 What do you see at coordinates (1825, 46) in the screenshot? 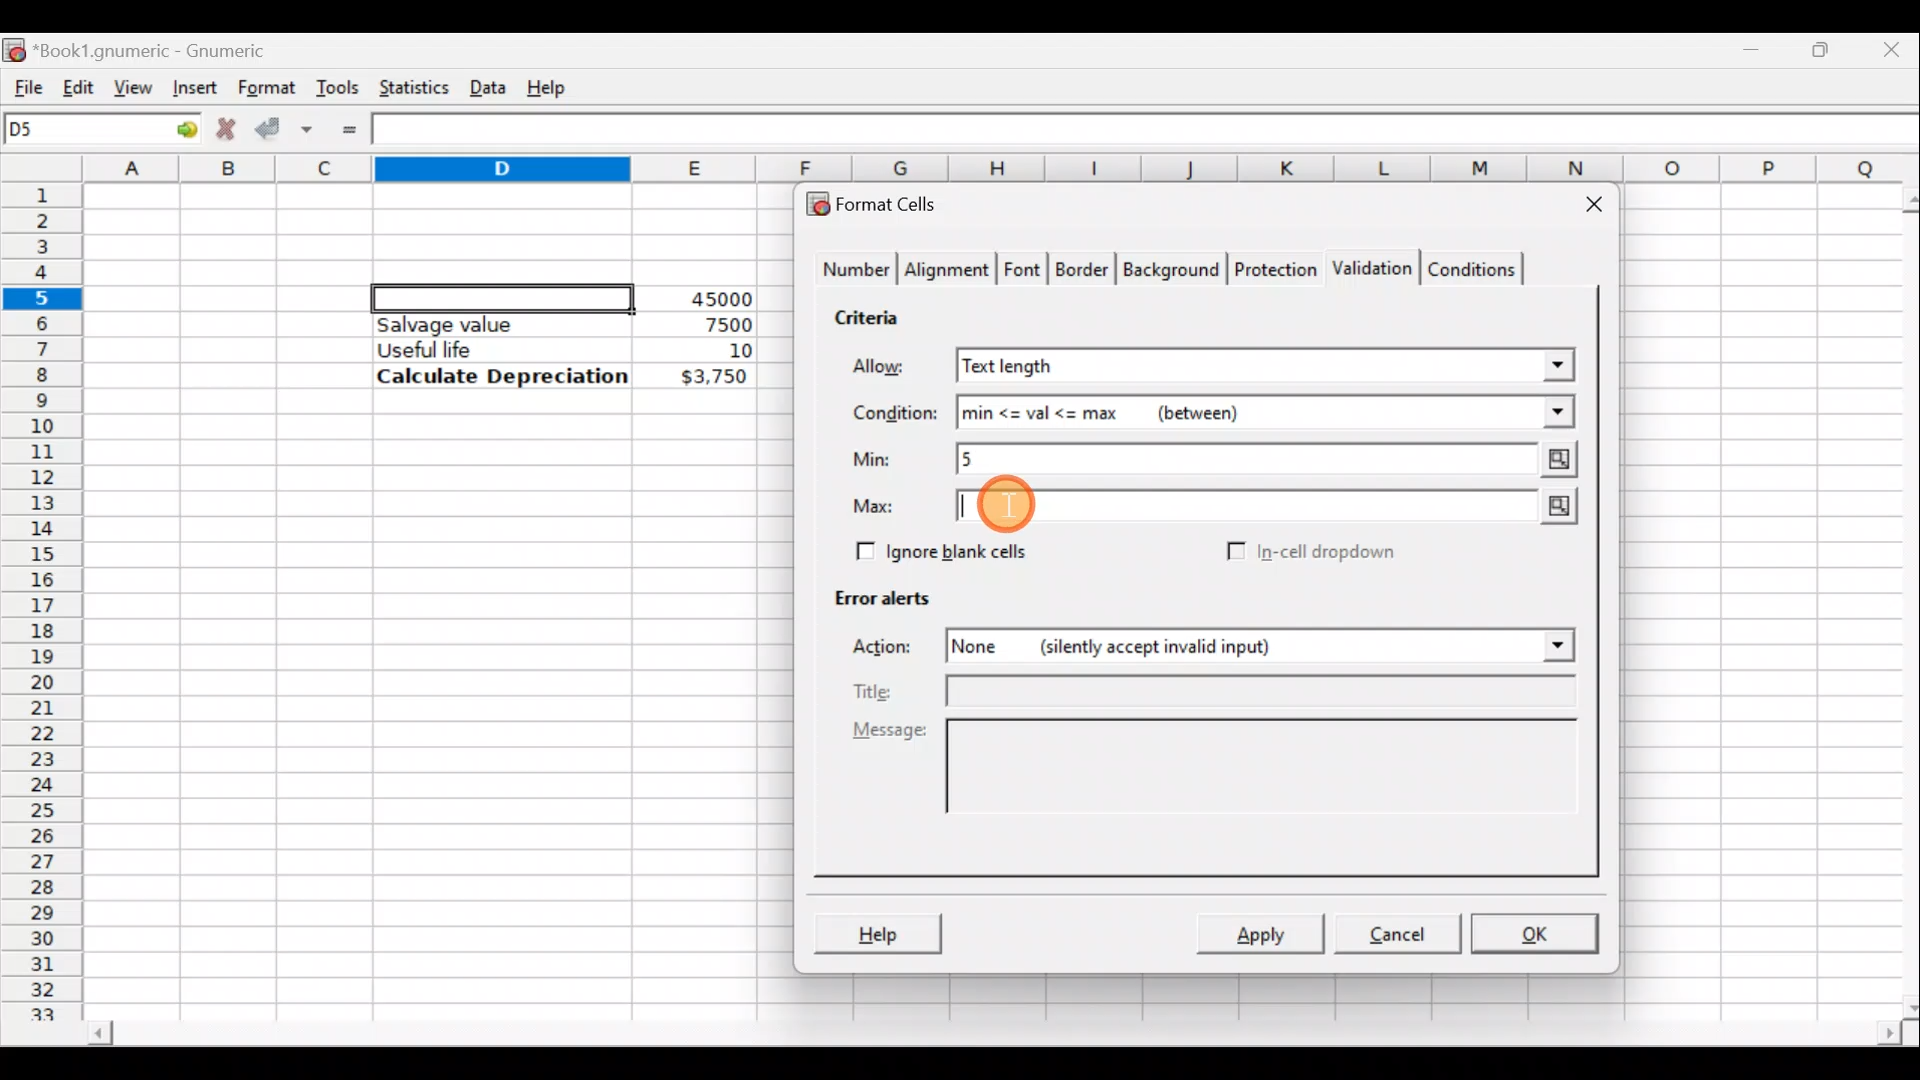
I see `Maximize` at bounding box center [1825, 46].